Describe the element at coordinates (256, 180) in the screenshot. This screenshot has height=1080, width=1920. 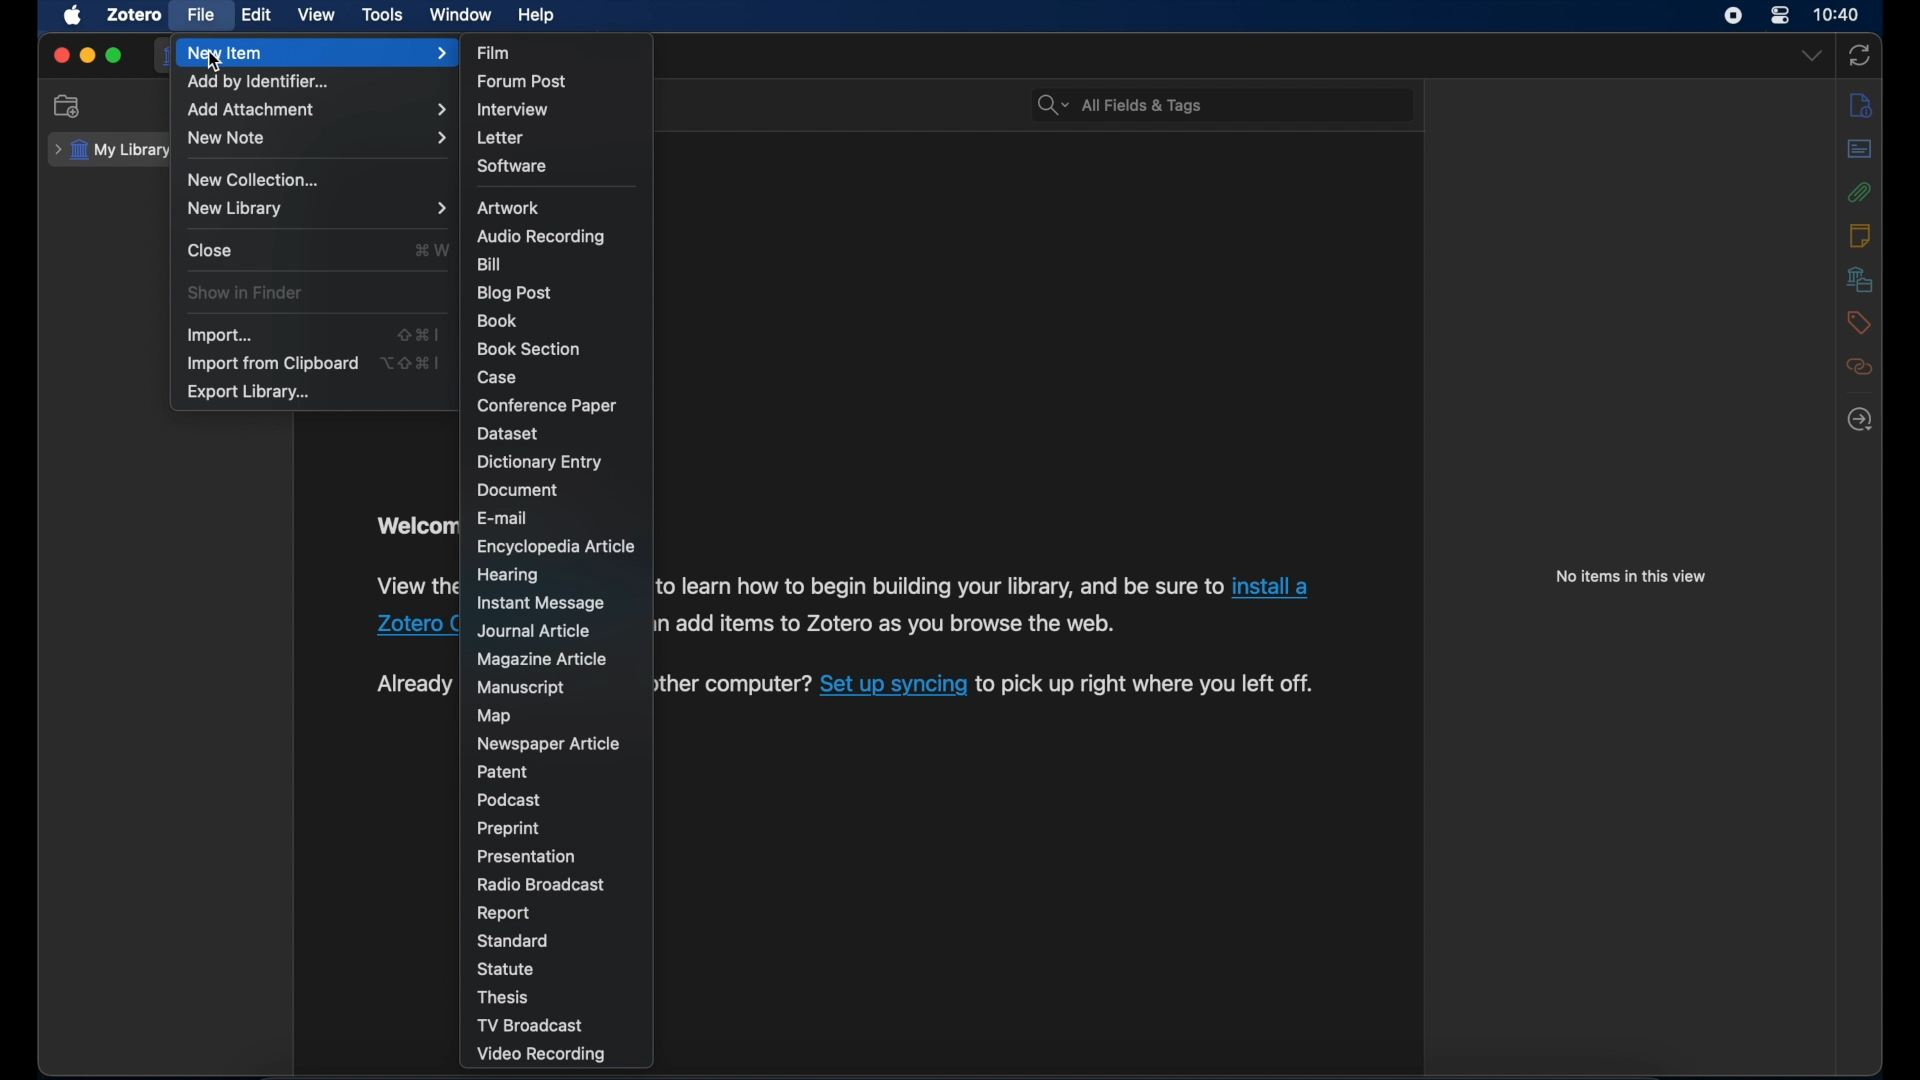
I see `new collection` at that location.